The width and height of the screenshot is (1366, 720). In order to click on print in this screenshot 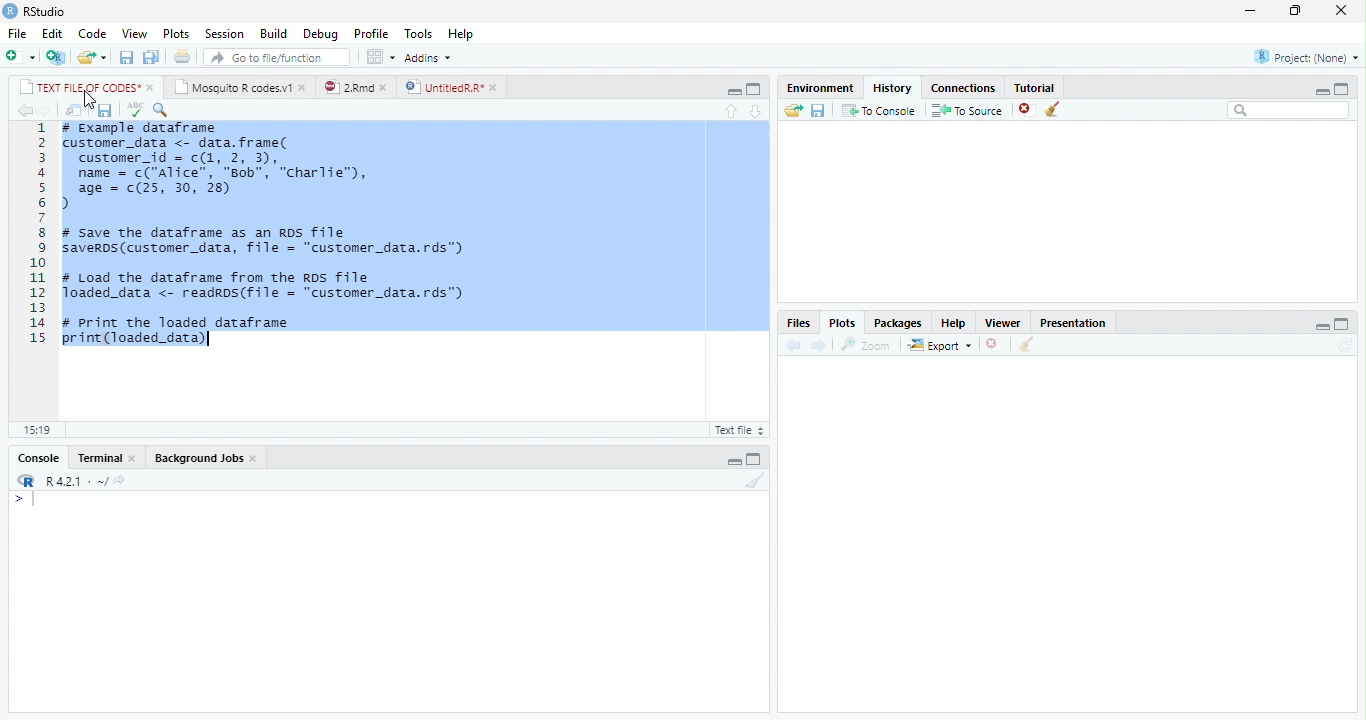, I will do `click(181, 56)`.